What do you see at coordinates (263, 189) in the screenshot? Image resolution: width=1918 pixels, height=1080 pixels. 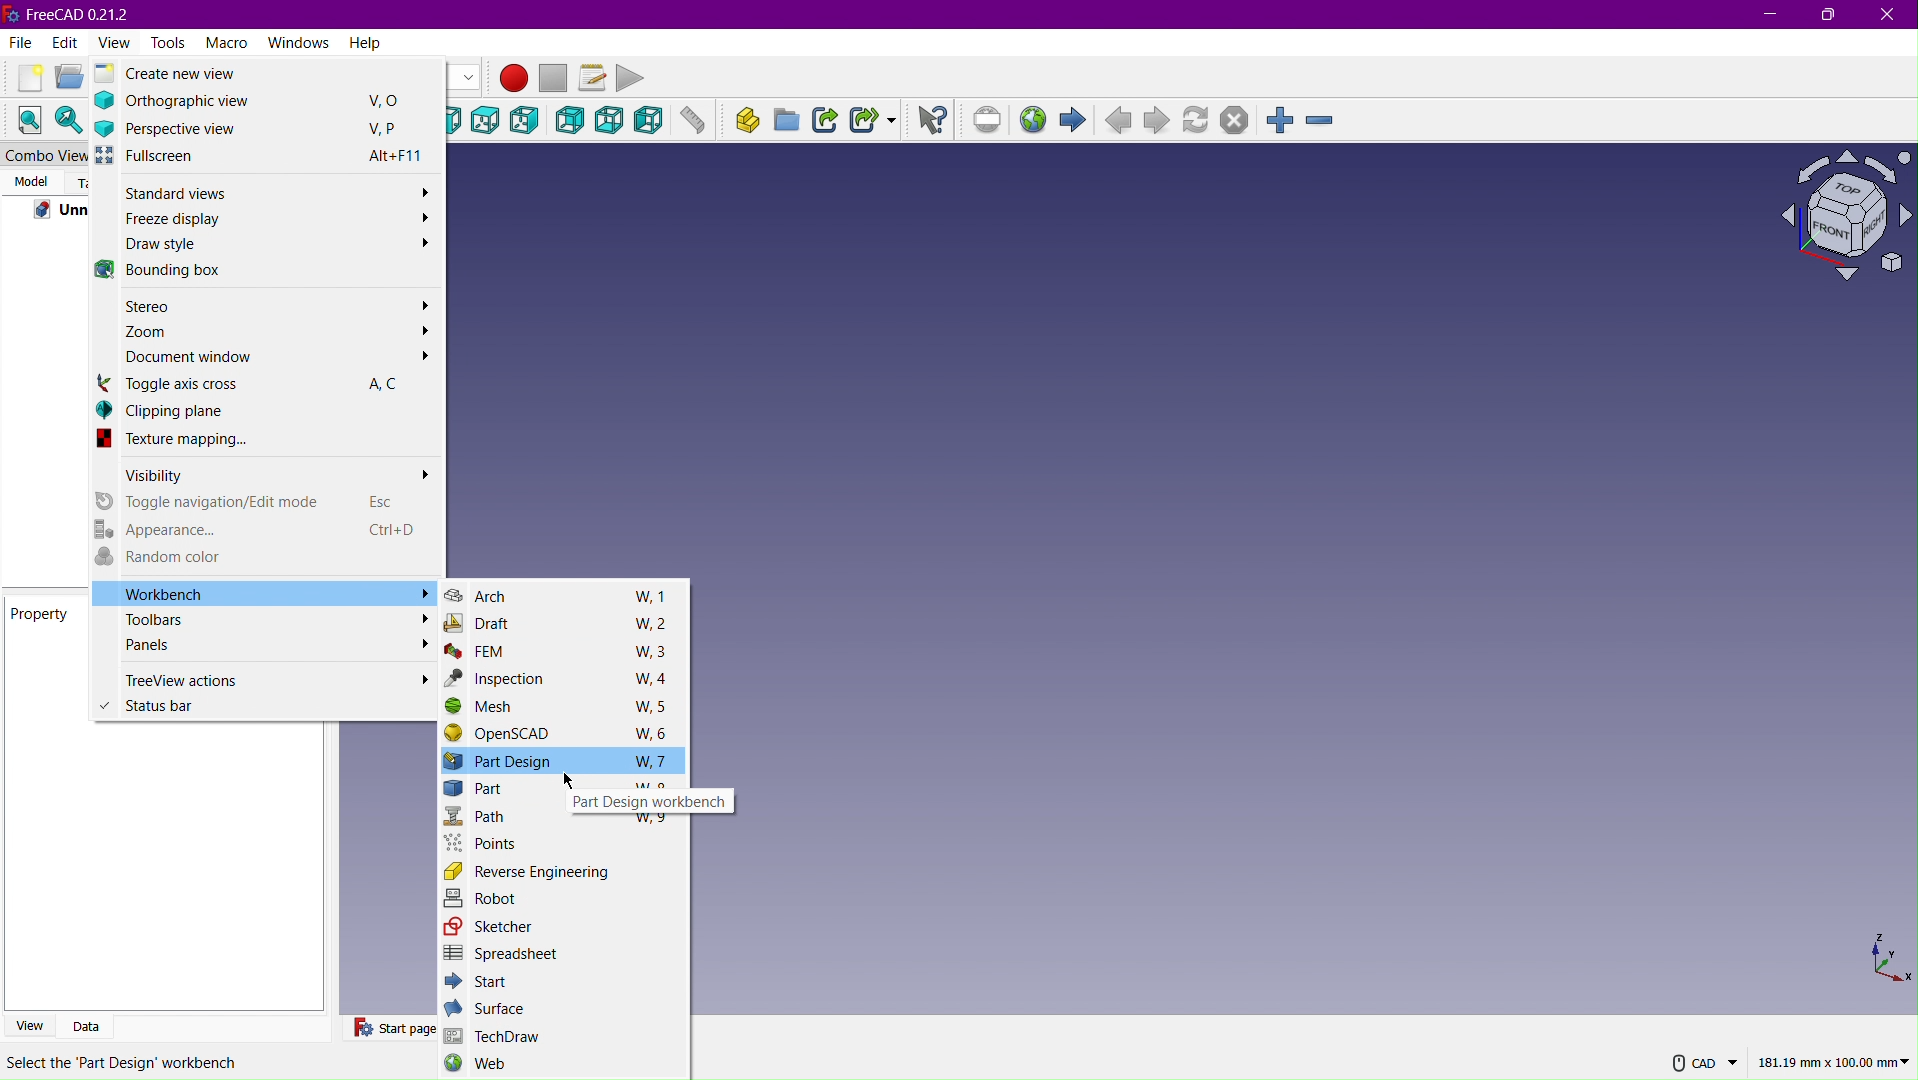 I see `Standard views` at bounding box center [263, 189].